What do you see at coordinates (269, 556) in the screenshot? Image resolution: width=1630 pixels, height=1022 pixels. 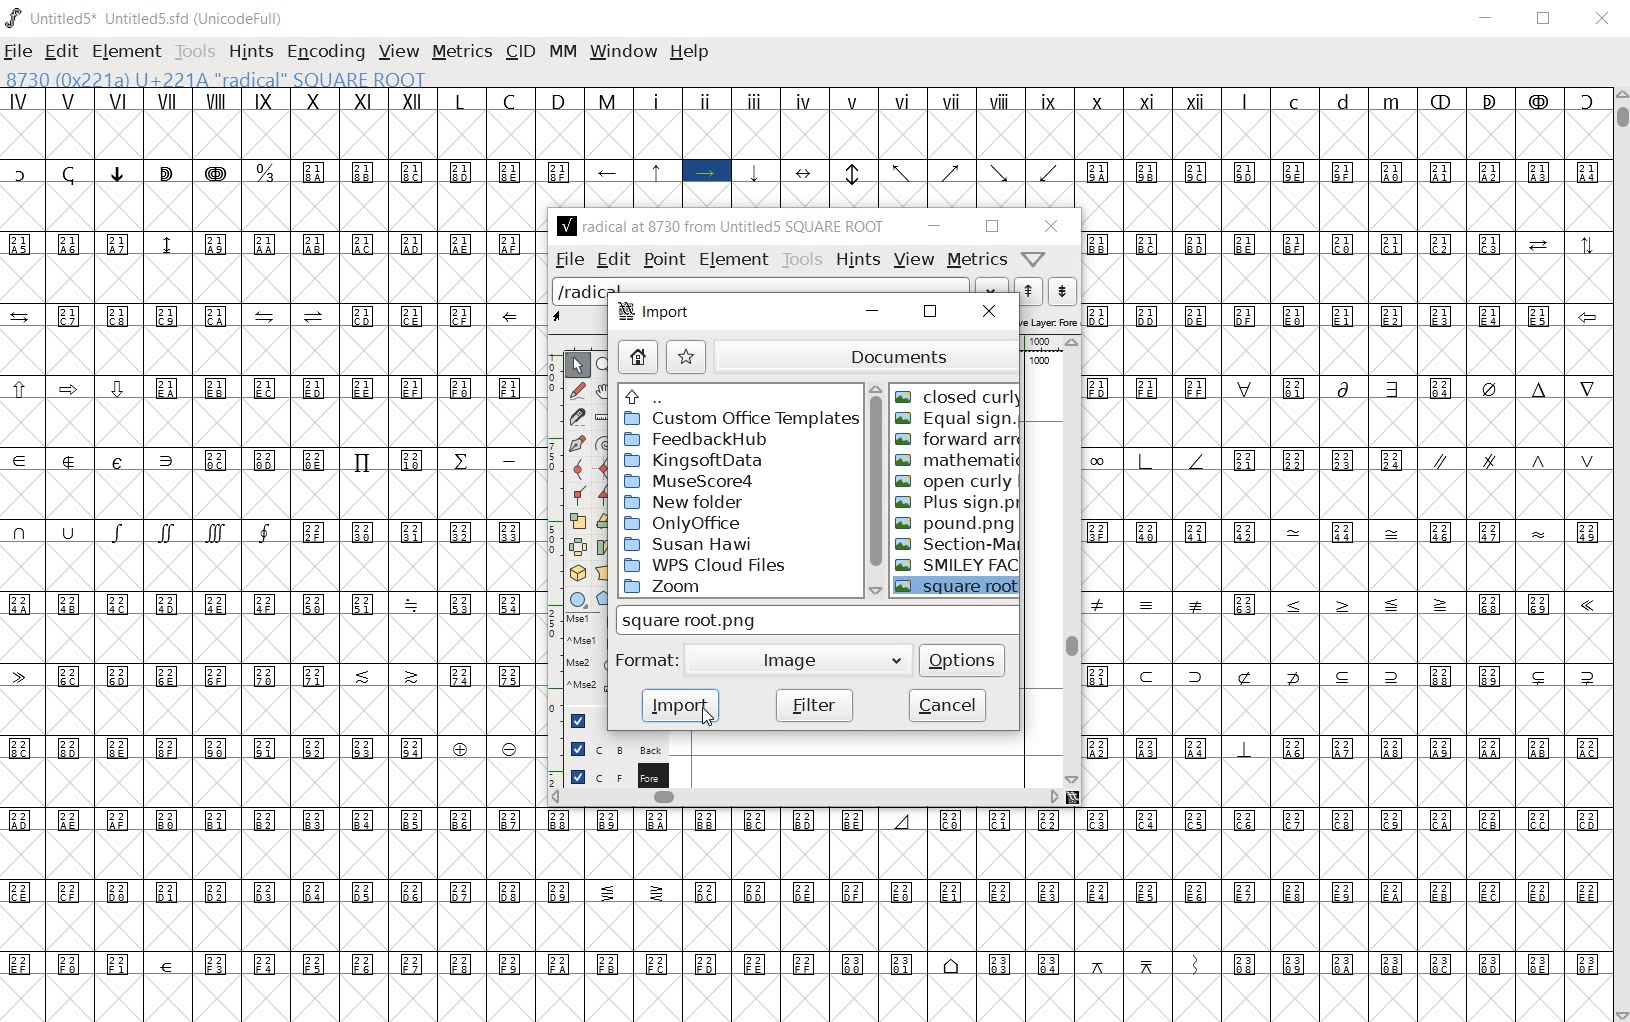 I see `Glyph characters` at bounding box center [269, 556].